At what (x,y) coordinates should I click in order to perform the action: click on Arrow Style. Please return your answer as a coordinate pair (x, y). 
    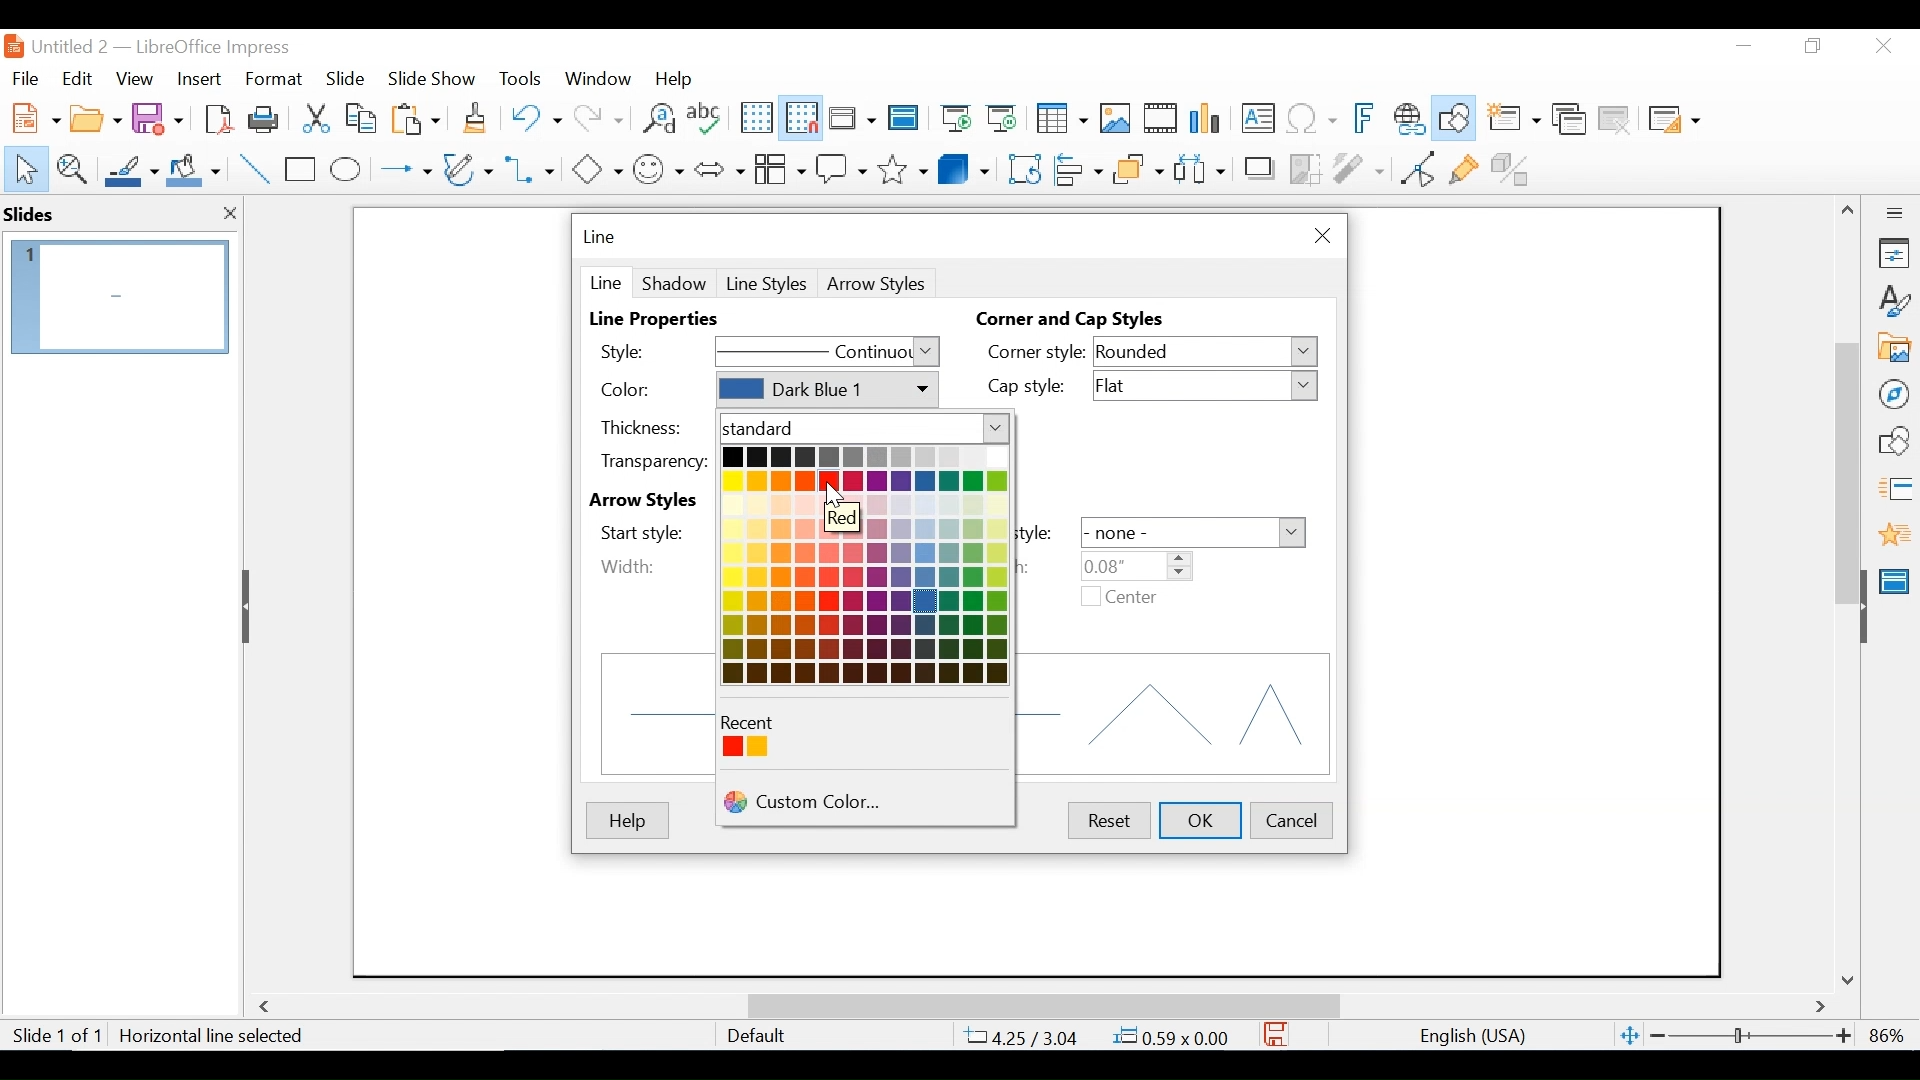
    Looking at the image, I should click on (880, 284).